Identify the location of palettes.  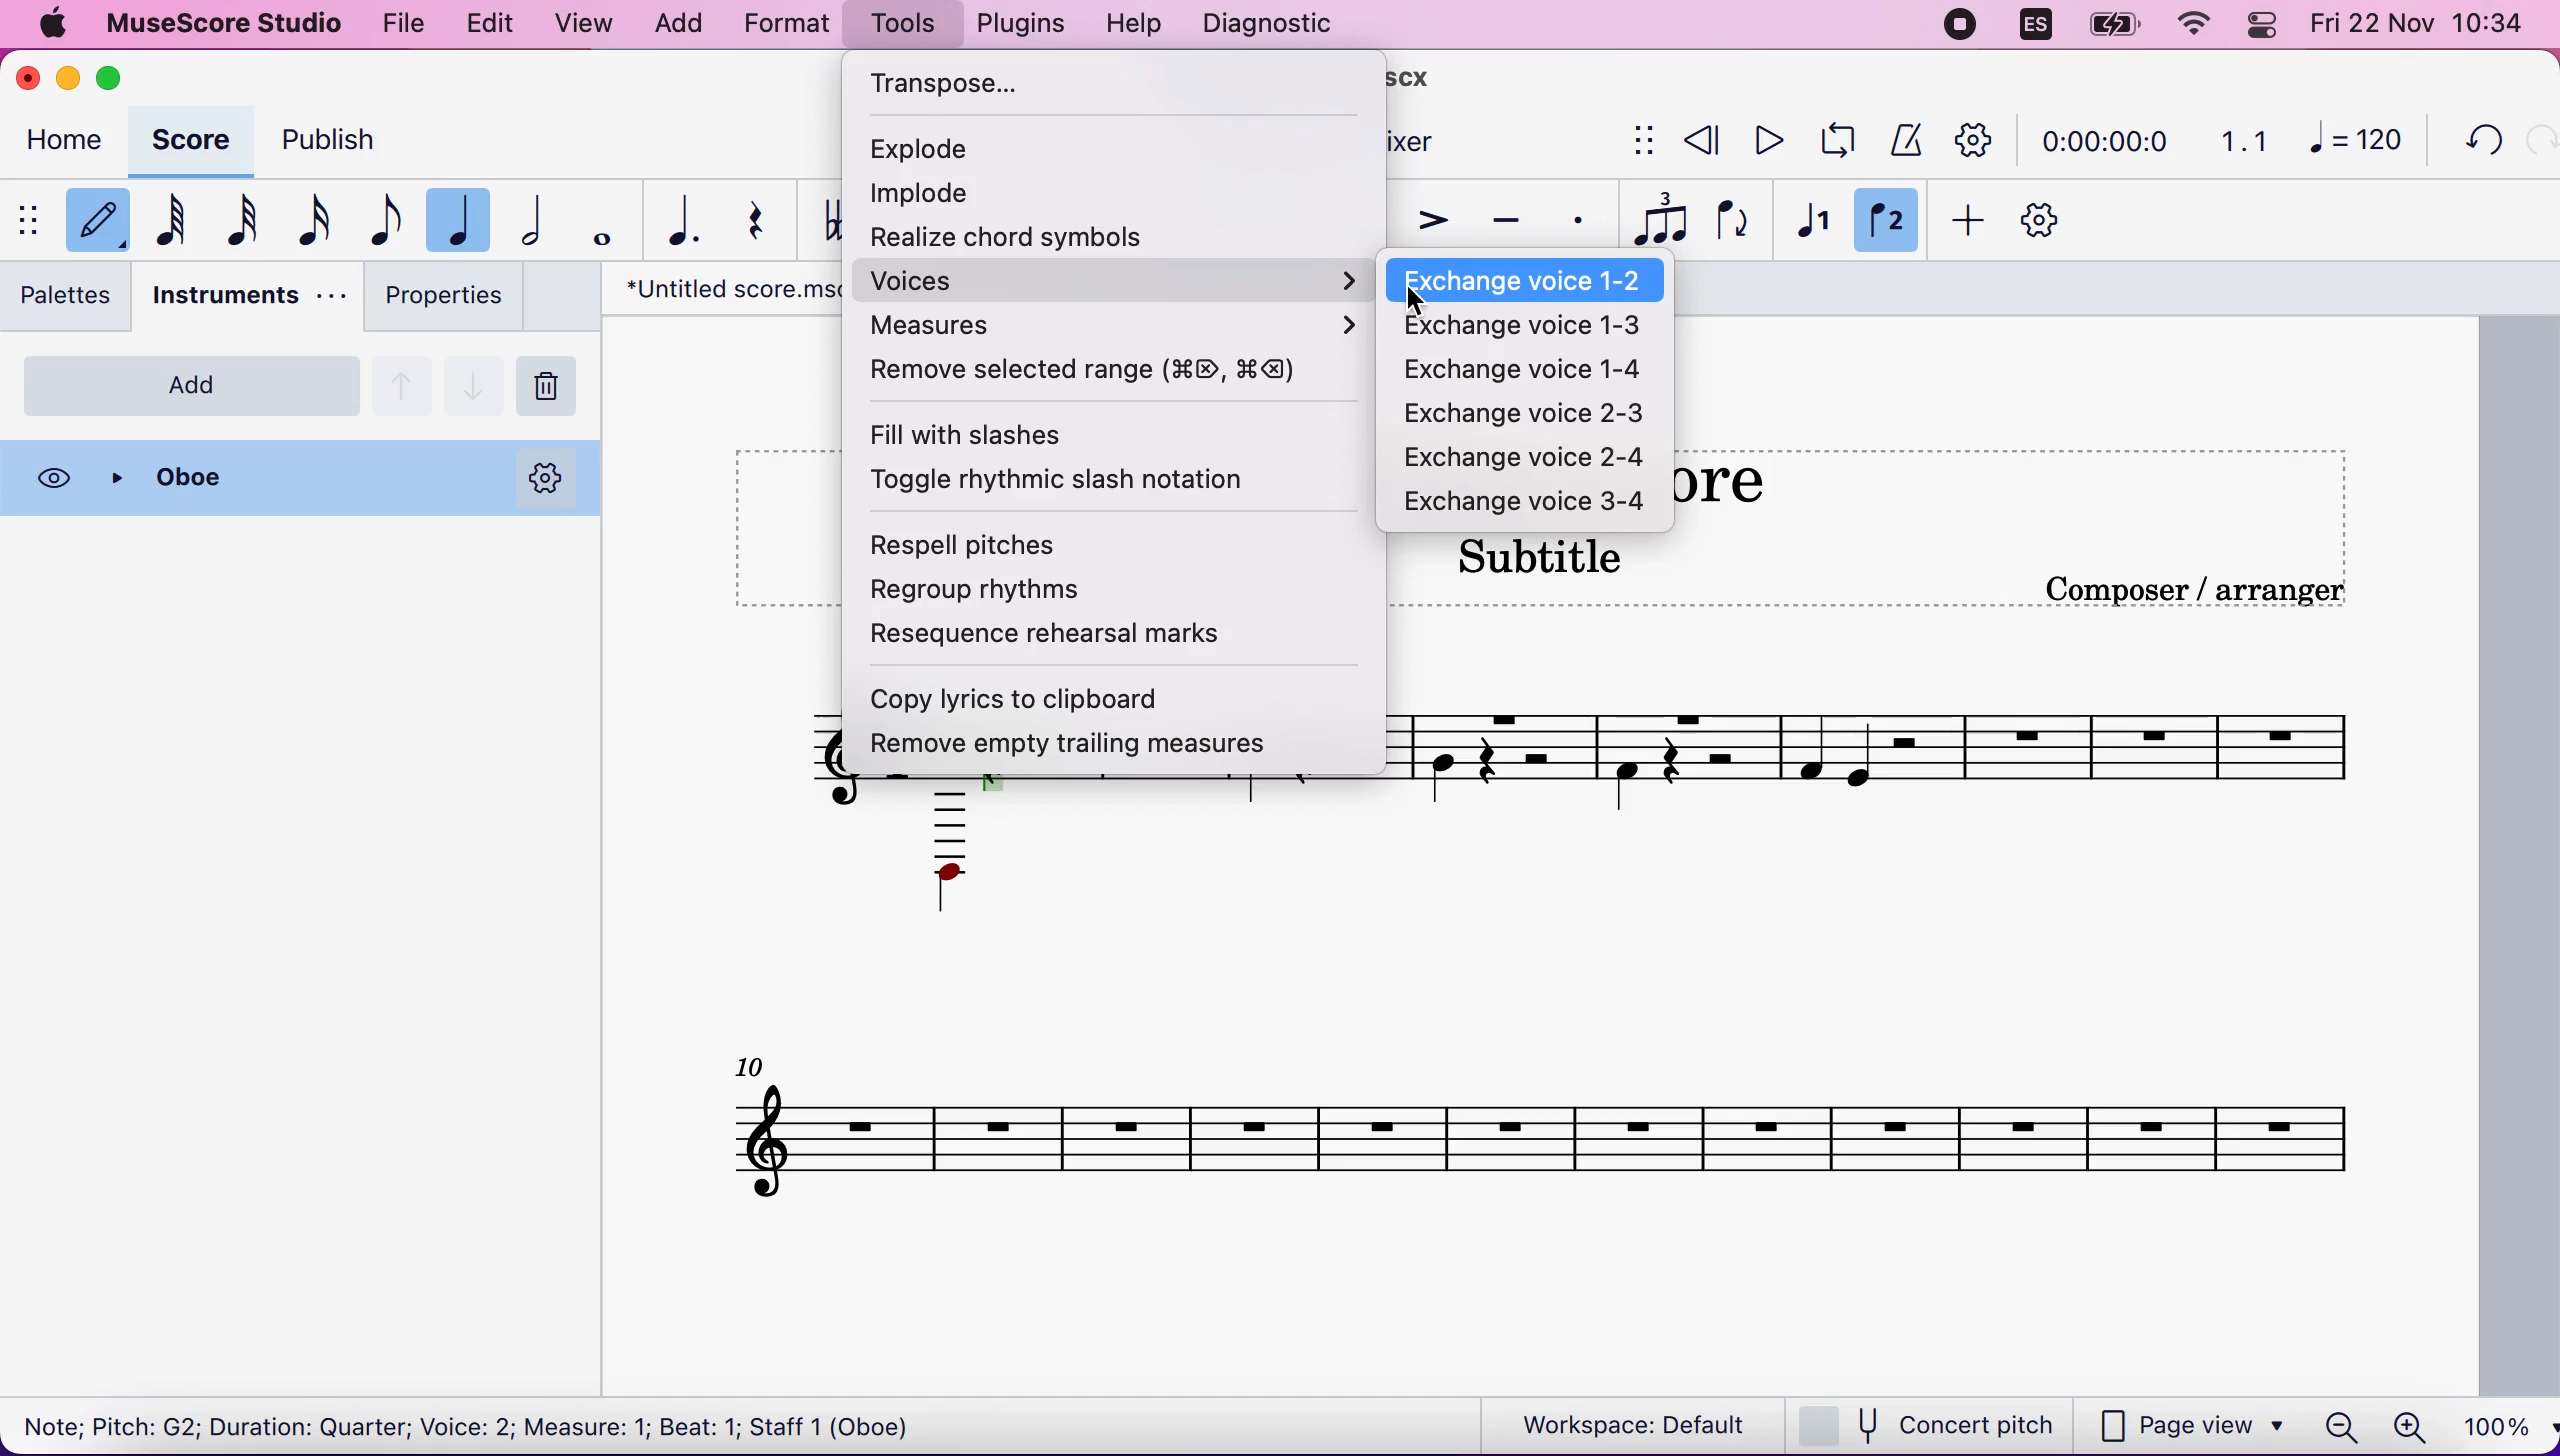
(69, 295).